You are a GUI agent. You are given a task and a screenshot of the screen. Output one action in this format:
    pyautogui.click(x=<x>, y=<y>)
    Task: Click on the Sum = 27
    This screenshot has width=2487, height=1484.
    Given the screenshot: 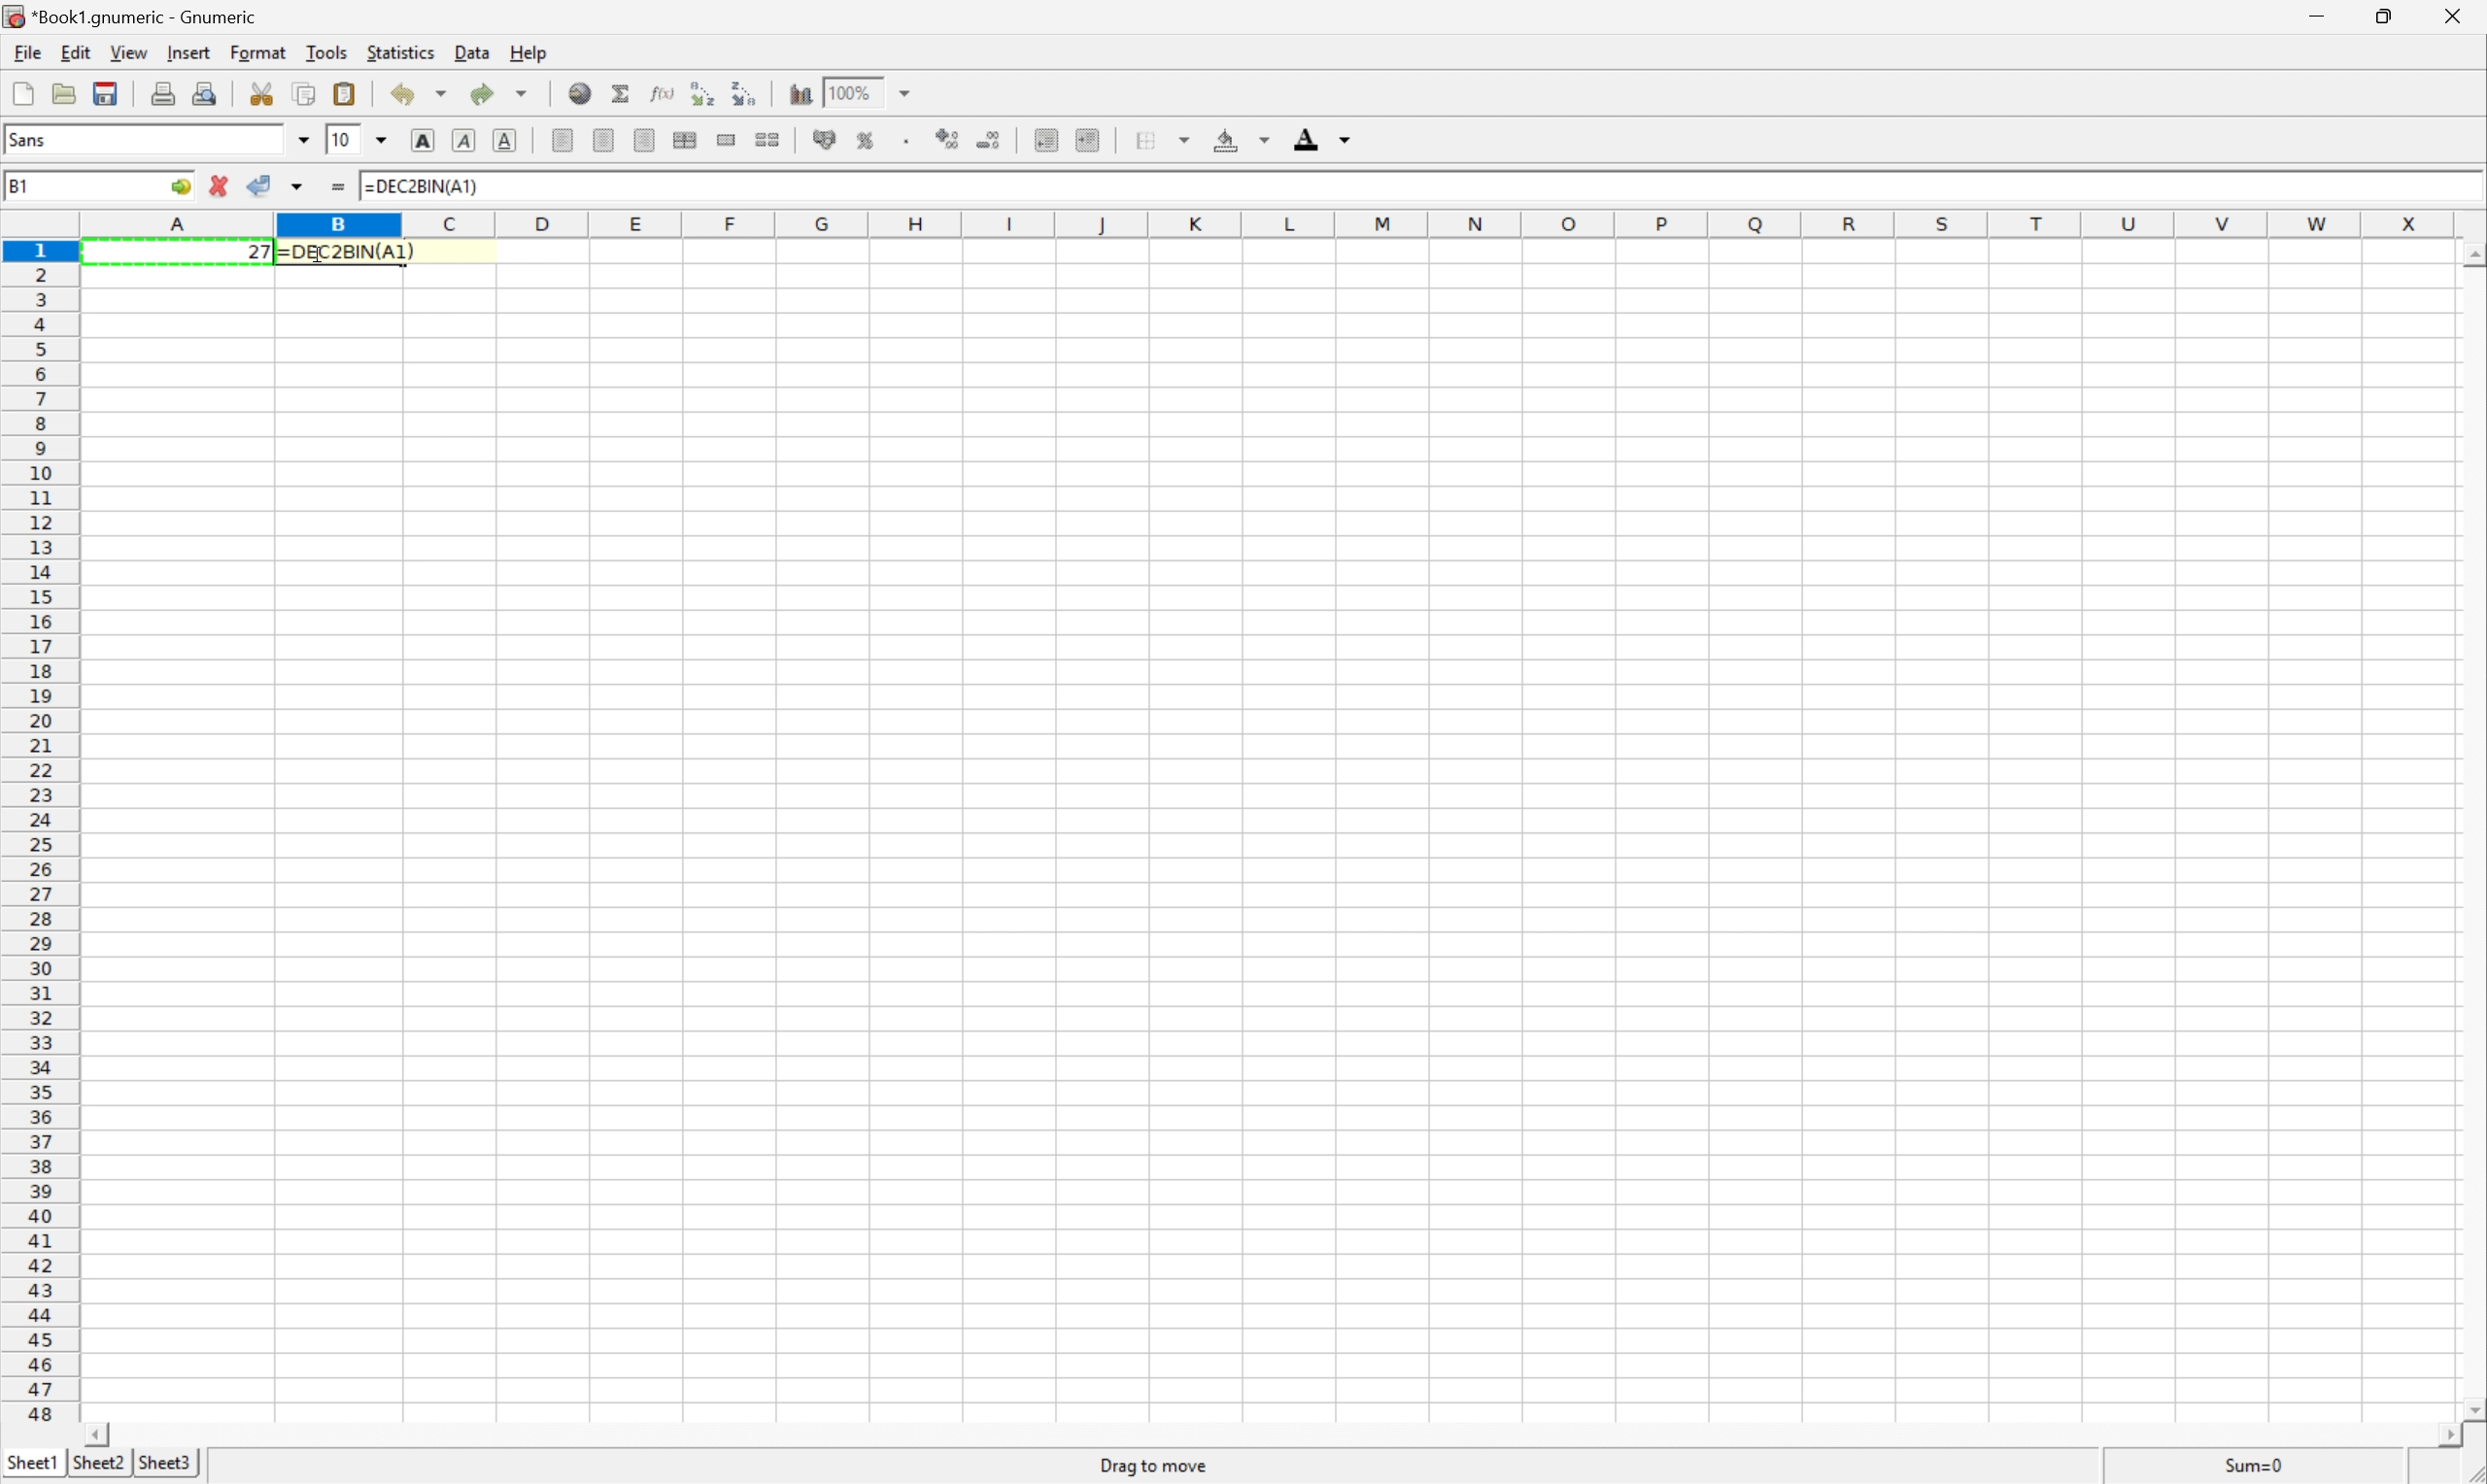 What is the action you would take?
    pyautogui.click(x=2256, y=1465)
    